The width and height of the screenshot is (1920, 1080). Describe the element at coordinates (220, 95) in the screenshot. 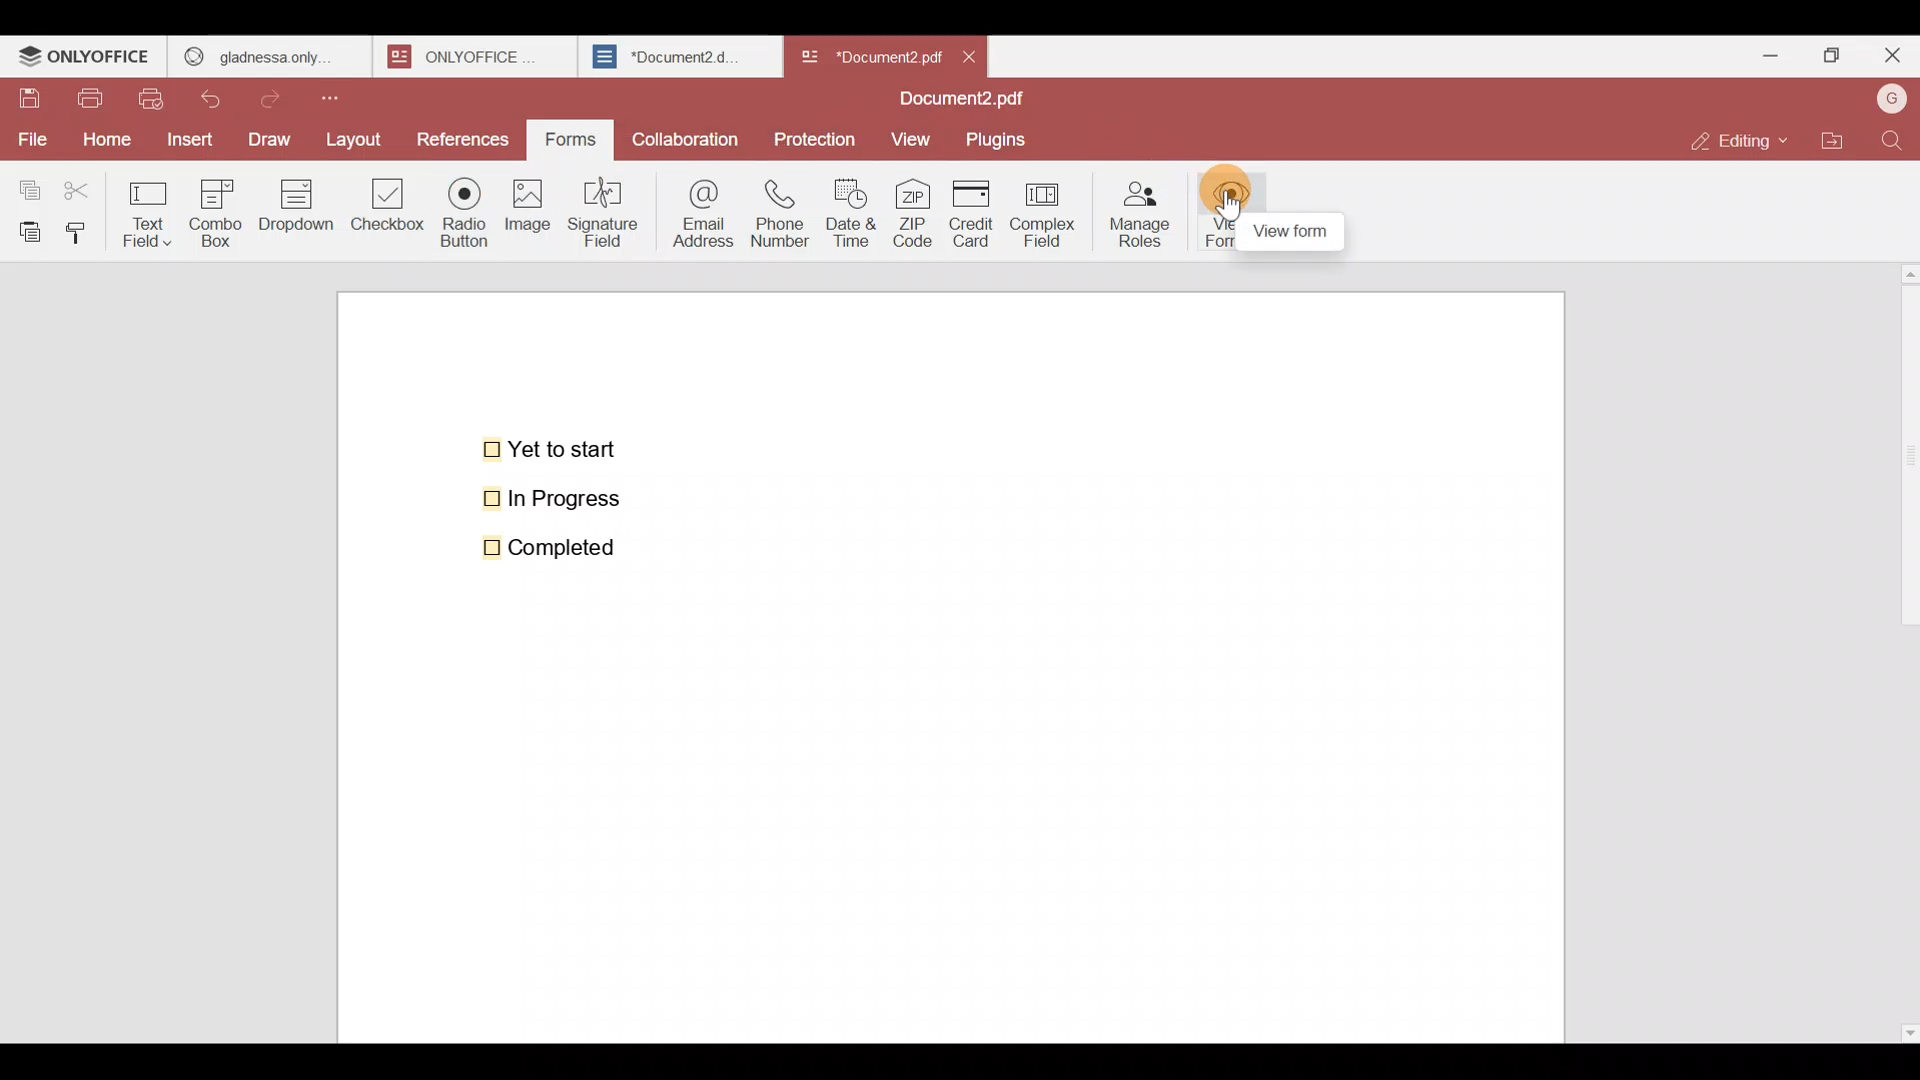

I see `Undo` at that location.